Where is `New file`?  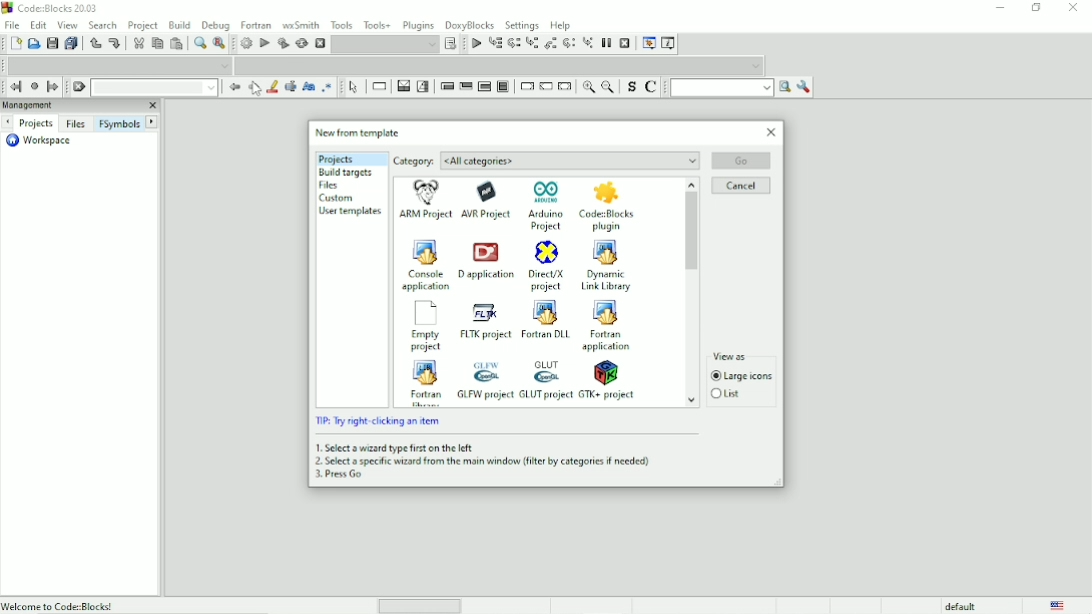 New file is located at coordinates (14, 44).